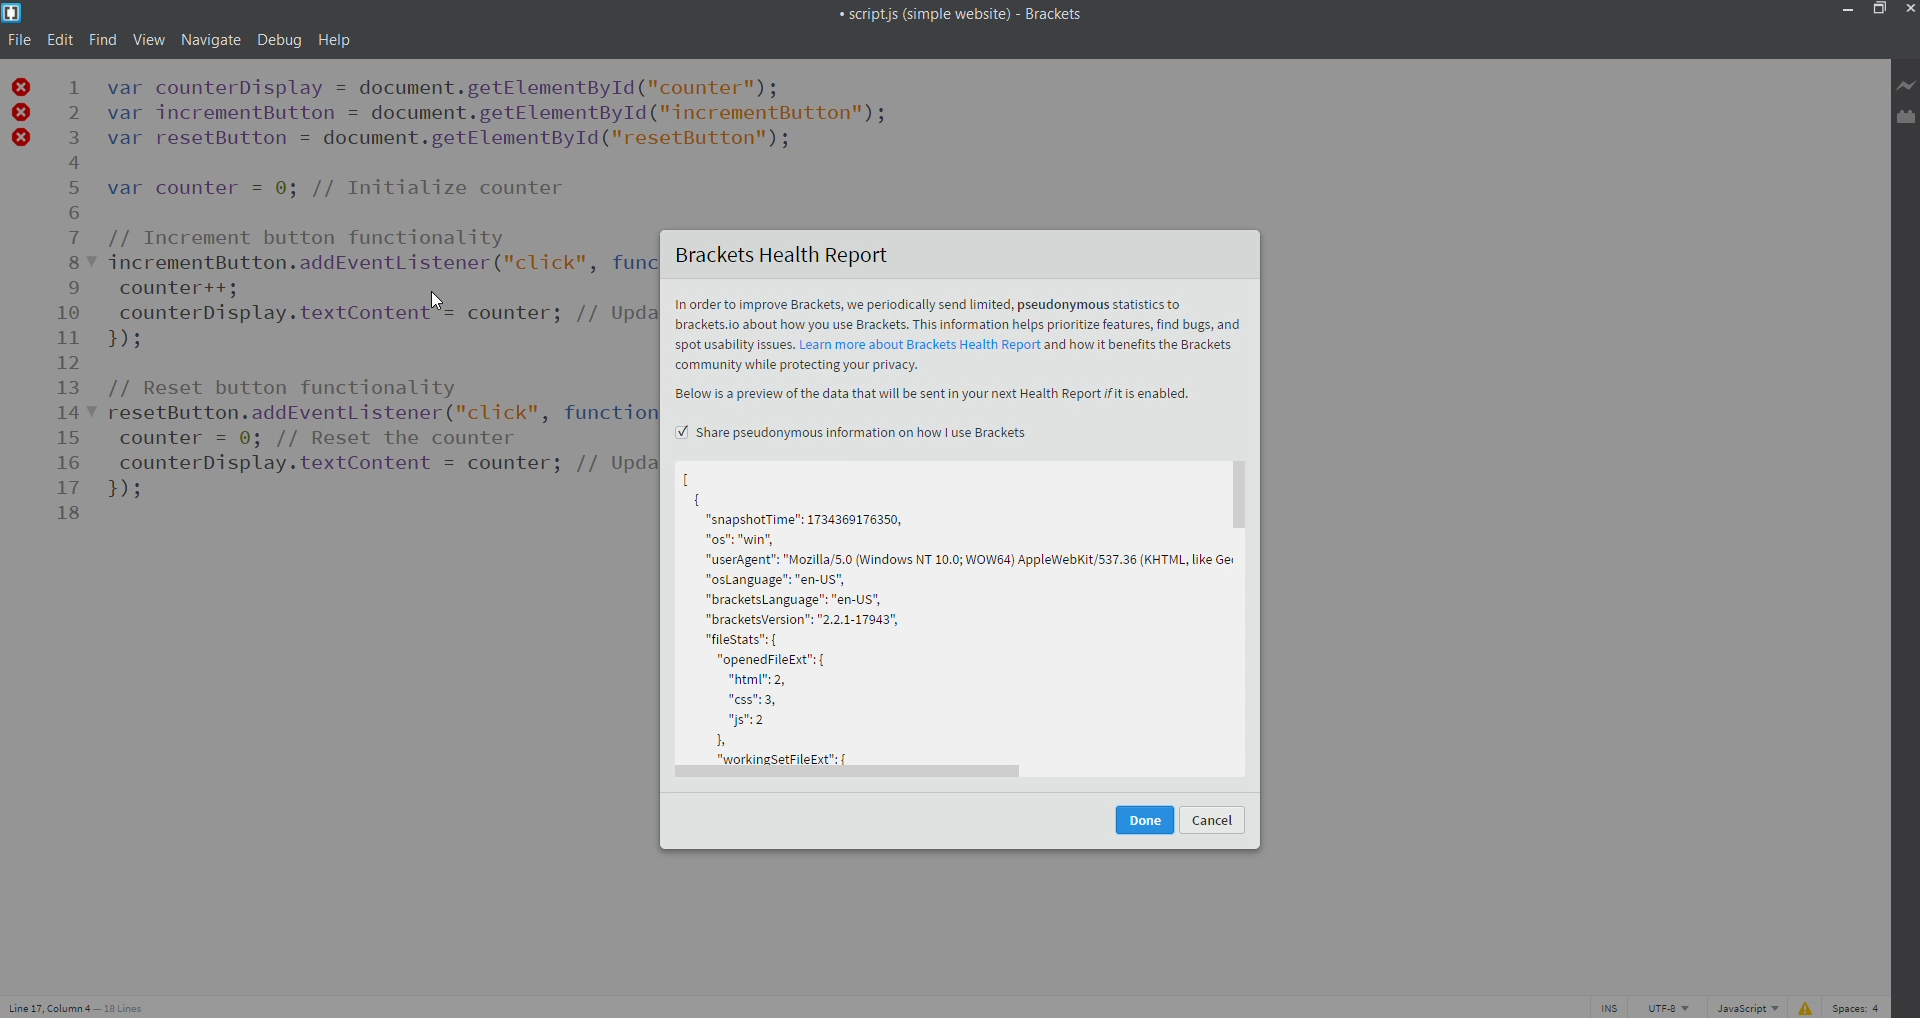  I want to click on maximize/restore, so click(1878, 11).